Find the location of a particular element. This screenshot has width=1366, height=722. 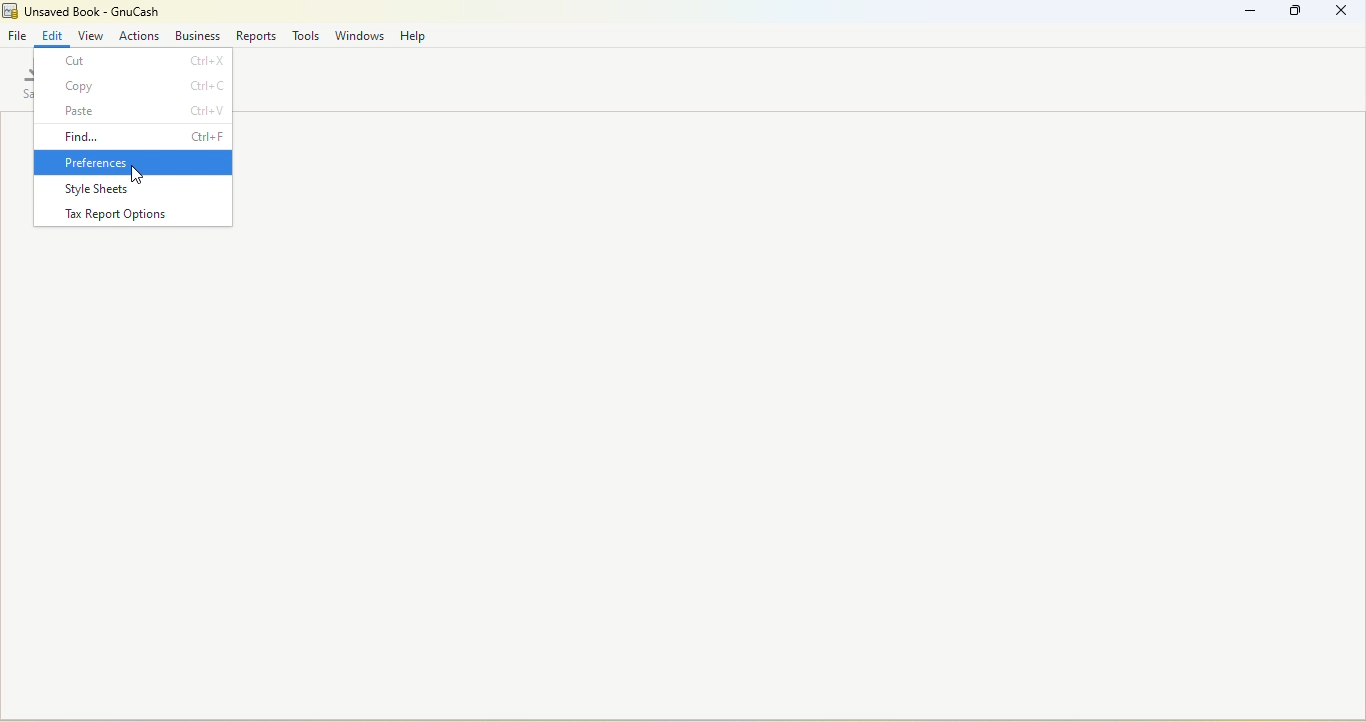

Maximize is located at coordinates (1301, 15).